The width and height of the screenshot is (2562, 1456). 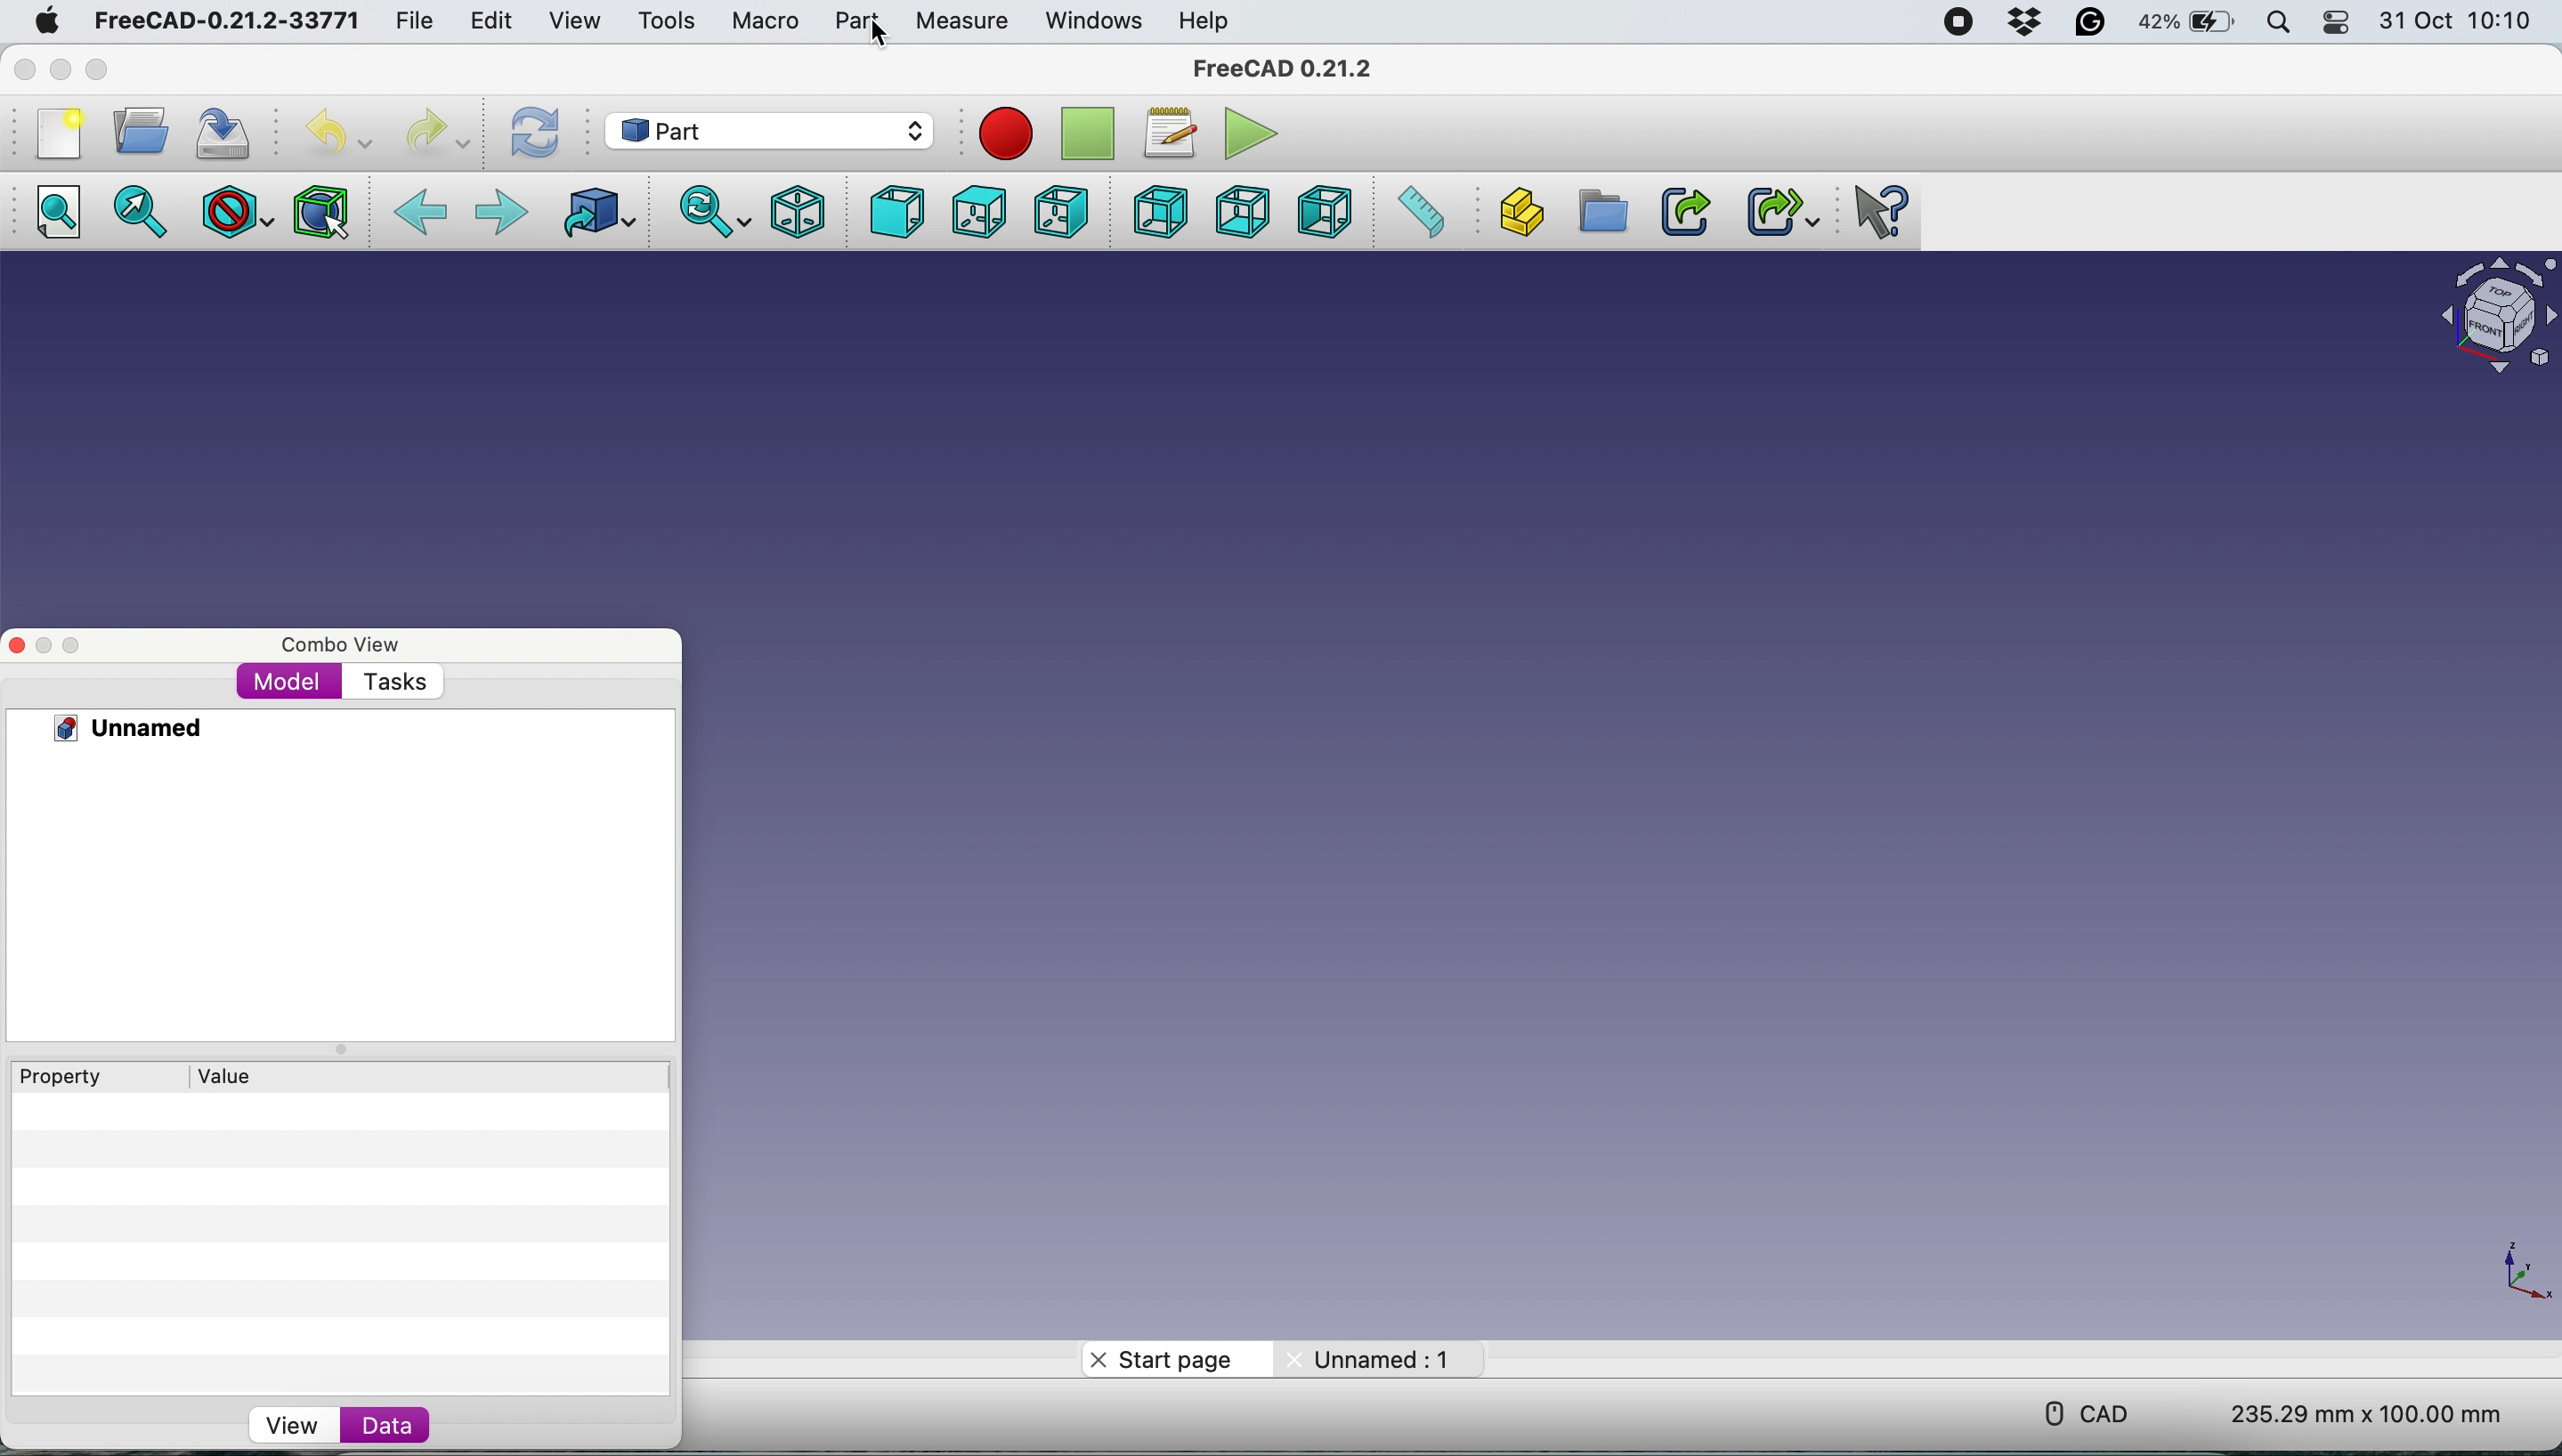 What do you see at coordinates (290, 1427) in the screenshot?
I see `View` at bounding box center [290, 1427].